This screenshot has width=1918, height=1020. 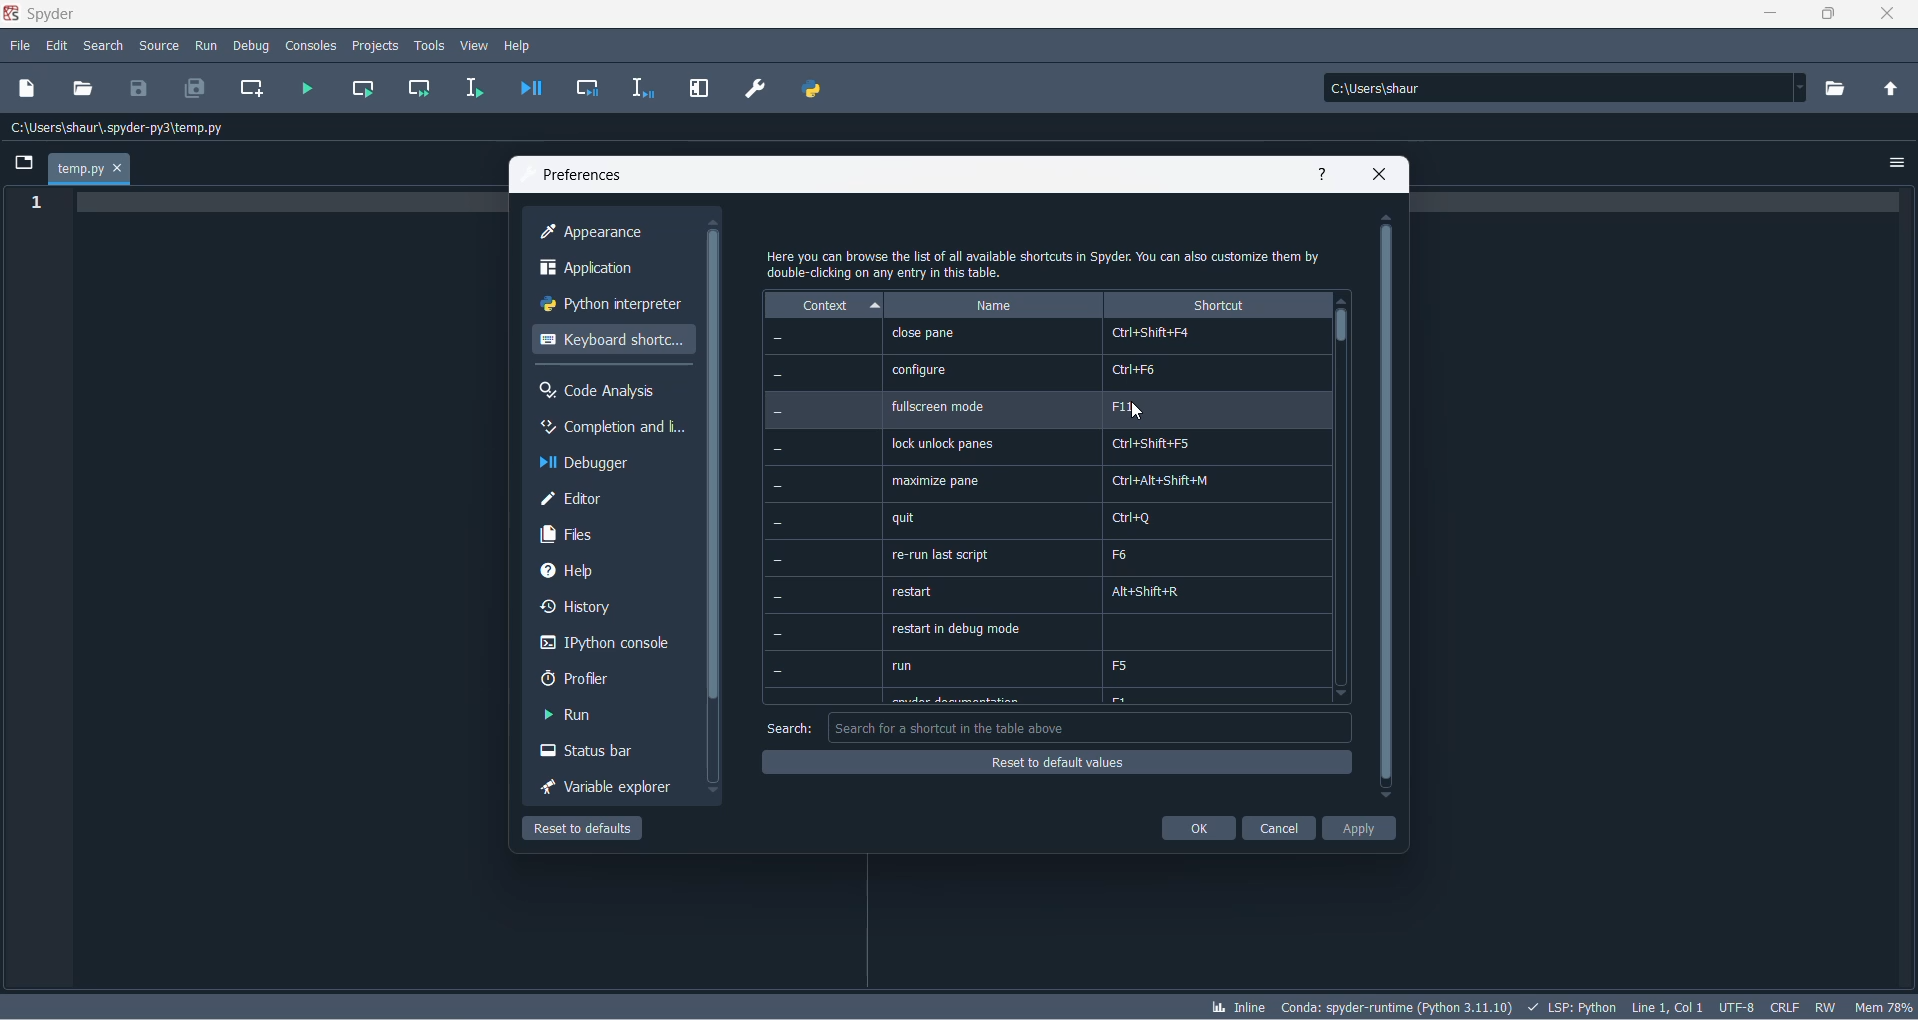 What do you see at coordinates (1786, 1007) in the screenshot?
I see `file EOL status` at bounding box center [1786, 1007].